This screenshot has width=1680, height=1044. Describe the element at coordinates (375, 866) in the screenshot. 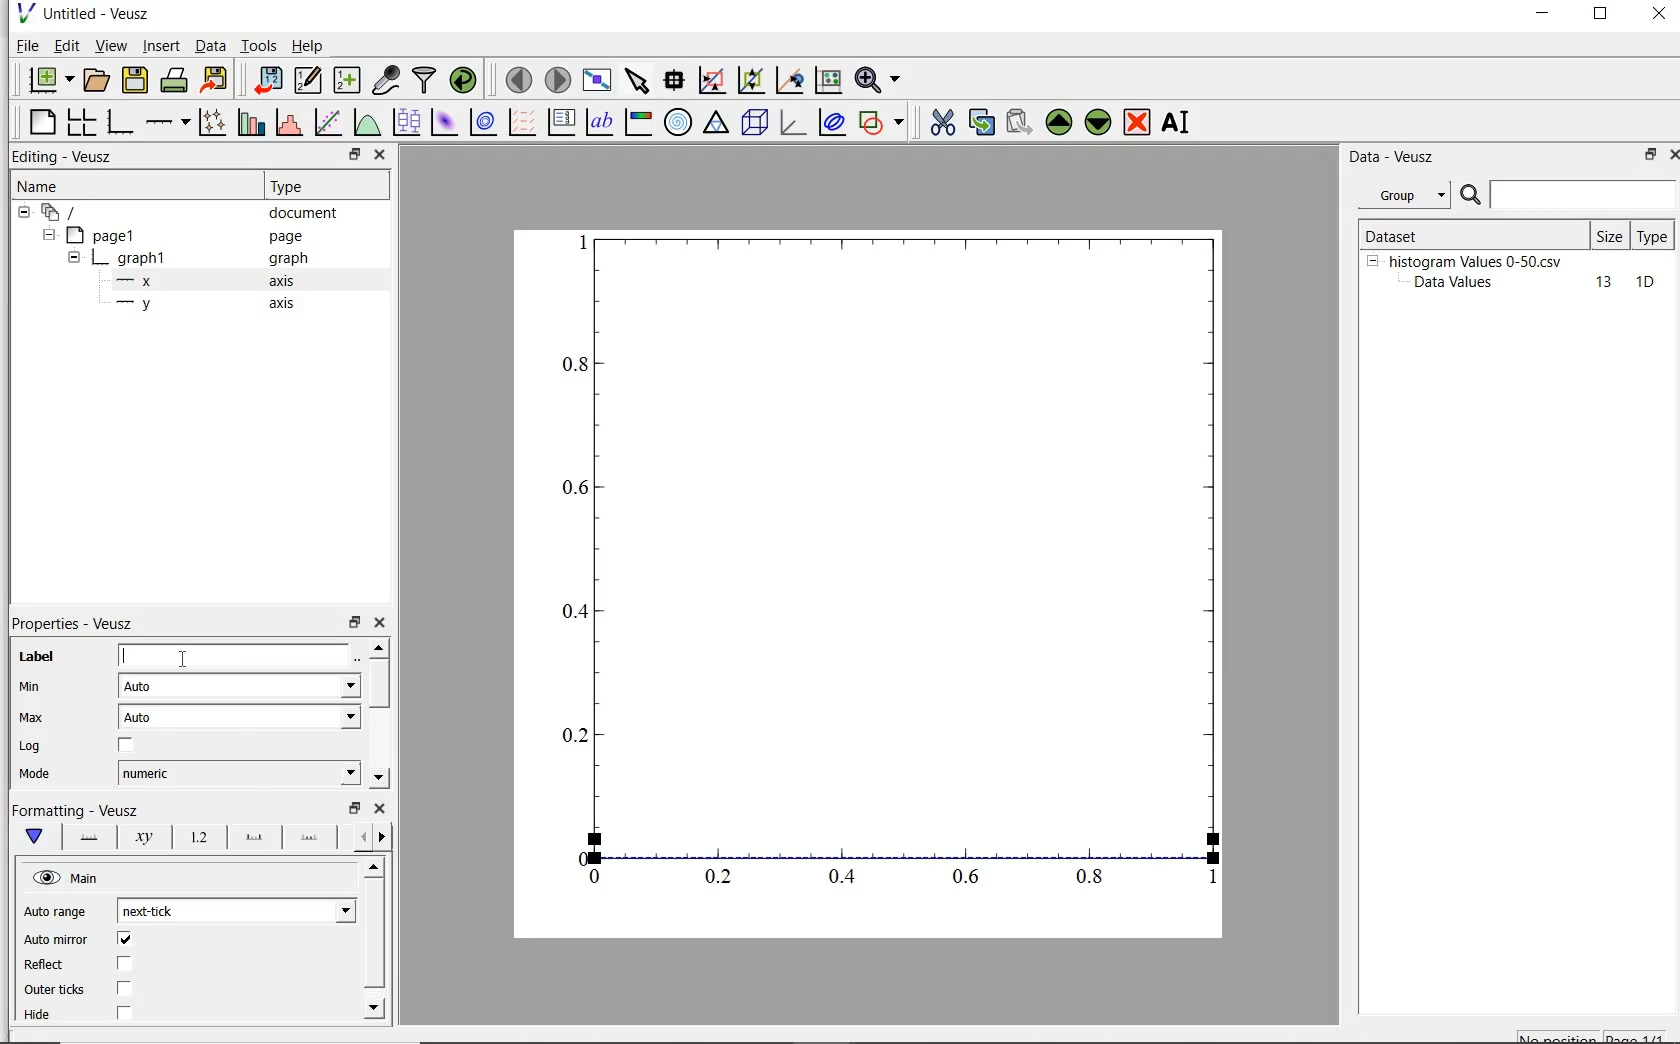

I see `move up` at that location.